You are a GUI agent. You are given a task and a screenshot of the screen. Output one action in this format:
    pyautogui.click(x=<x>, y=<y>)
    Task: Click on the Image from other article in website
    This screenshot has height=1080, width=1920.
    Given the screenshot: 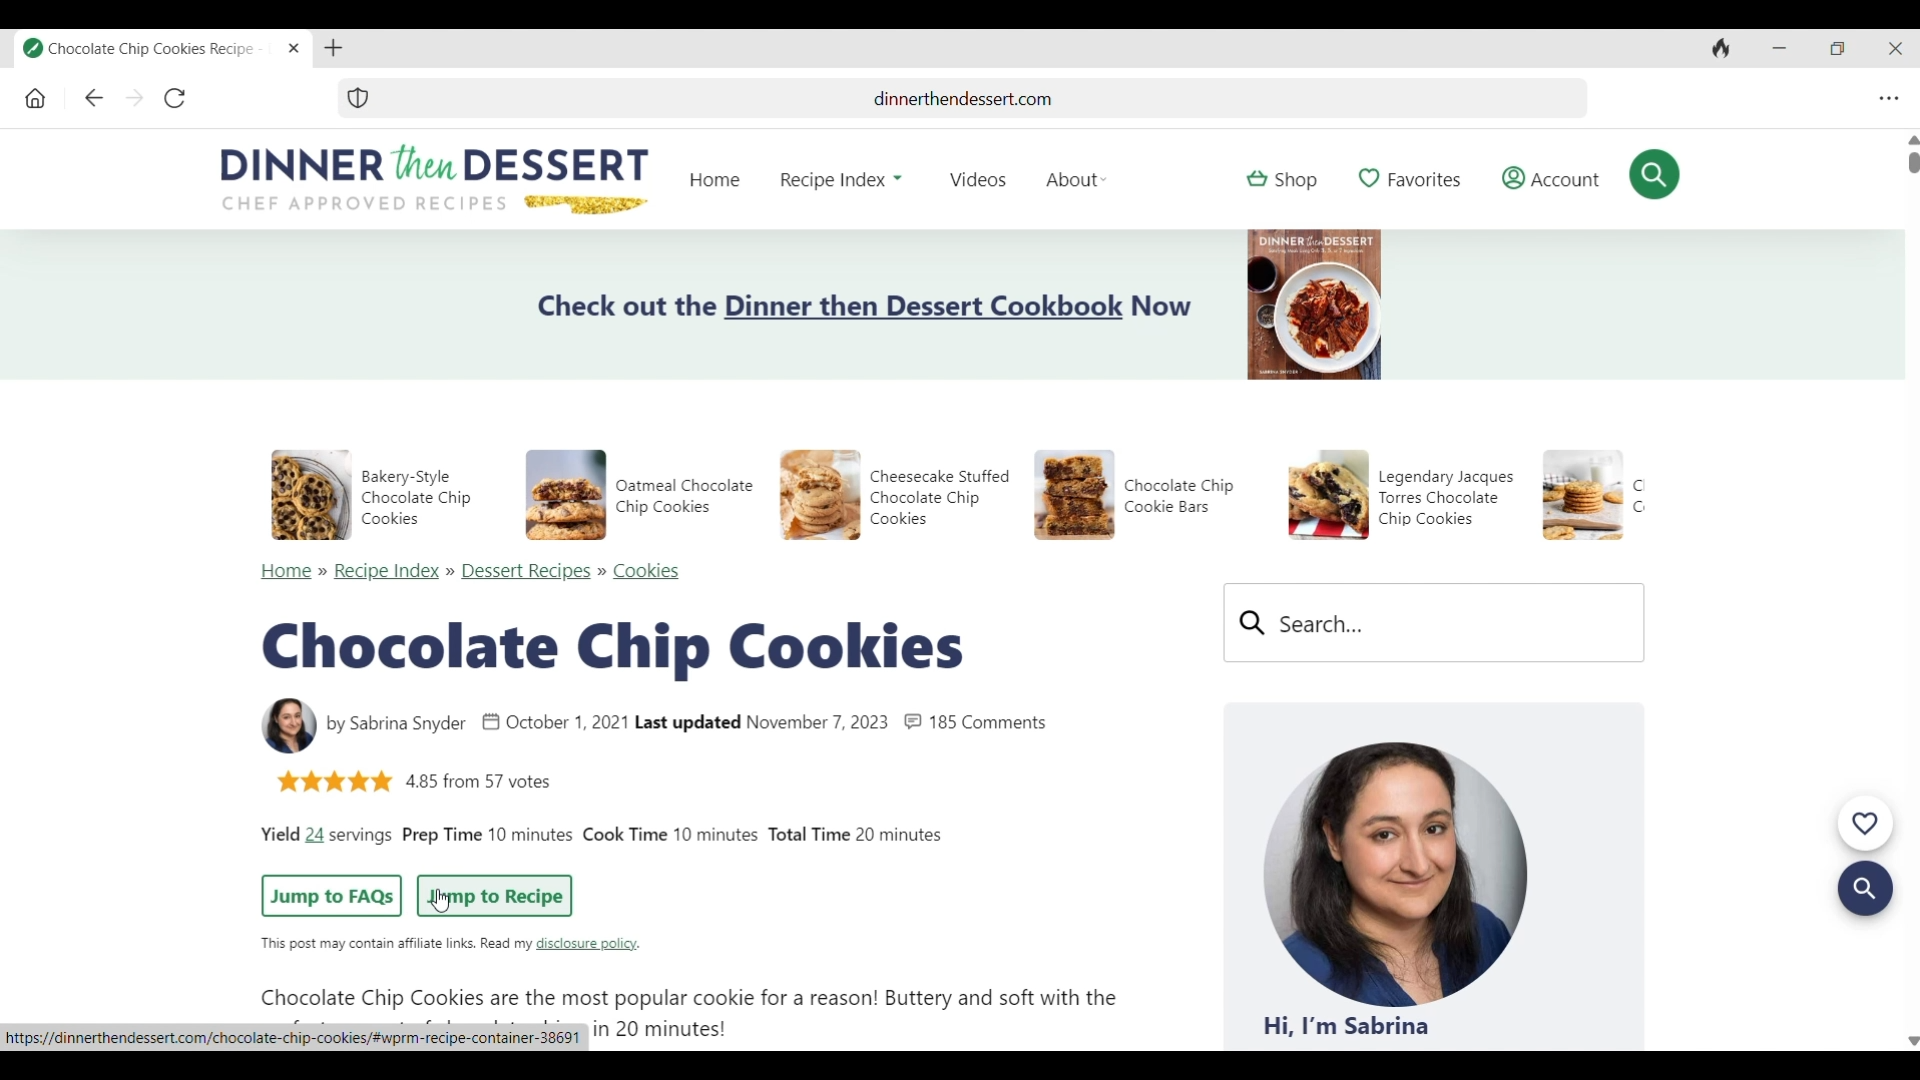 What is the action you would take?
    pyautogui.click(x=311, y=495)
    